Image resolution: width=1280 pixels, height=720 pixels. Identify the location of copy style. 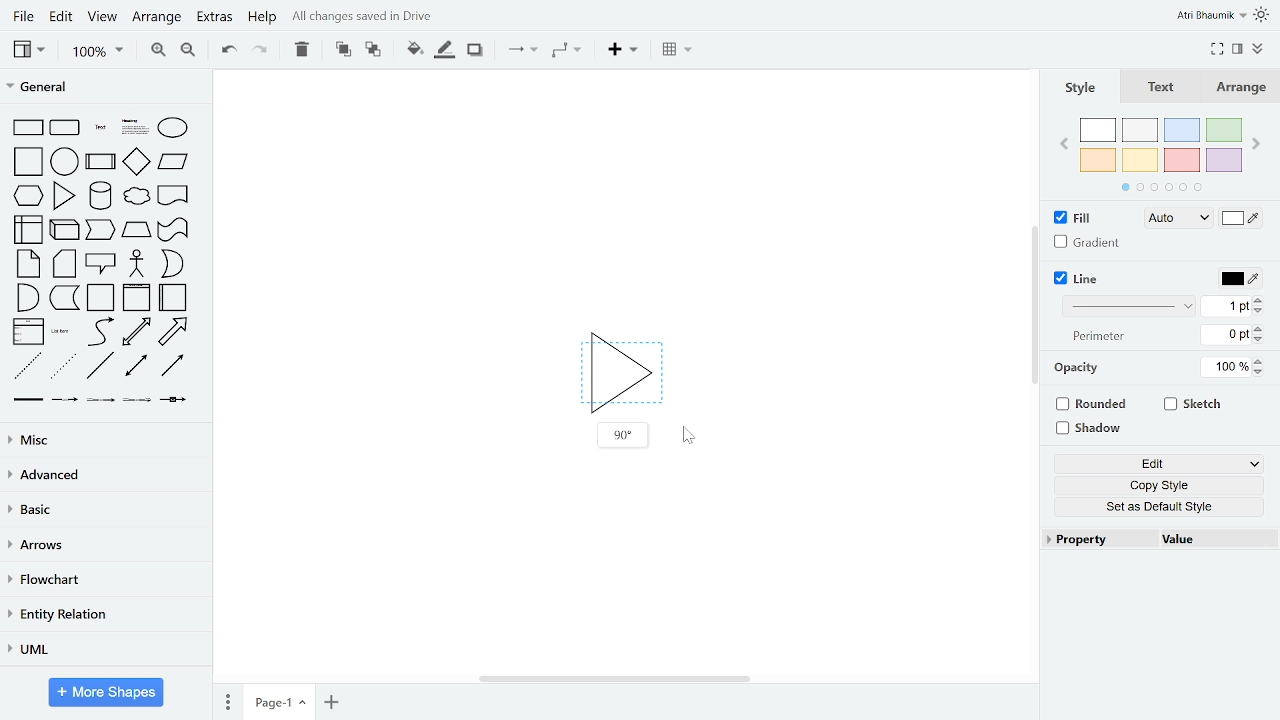
(1160, 486).